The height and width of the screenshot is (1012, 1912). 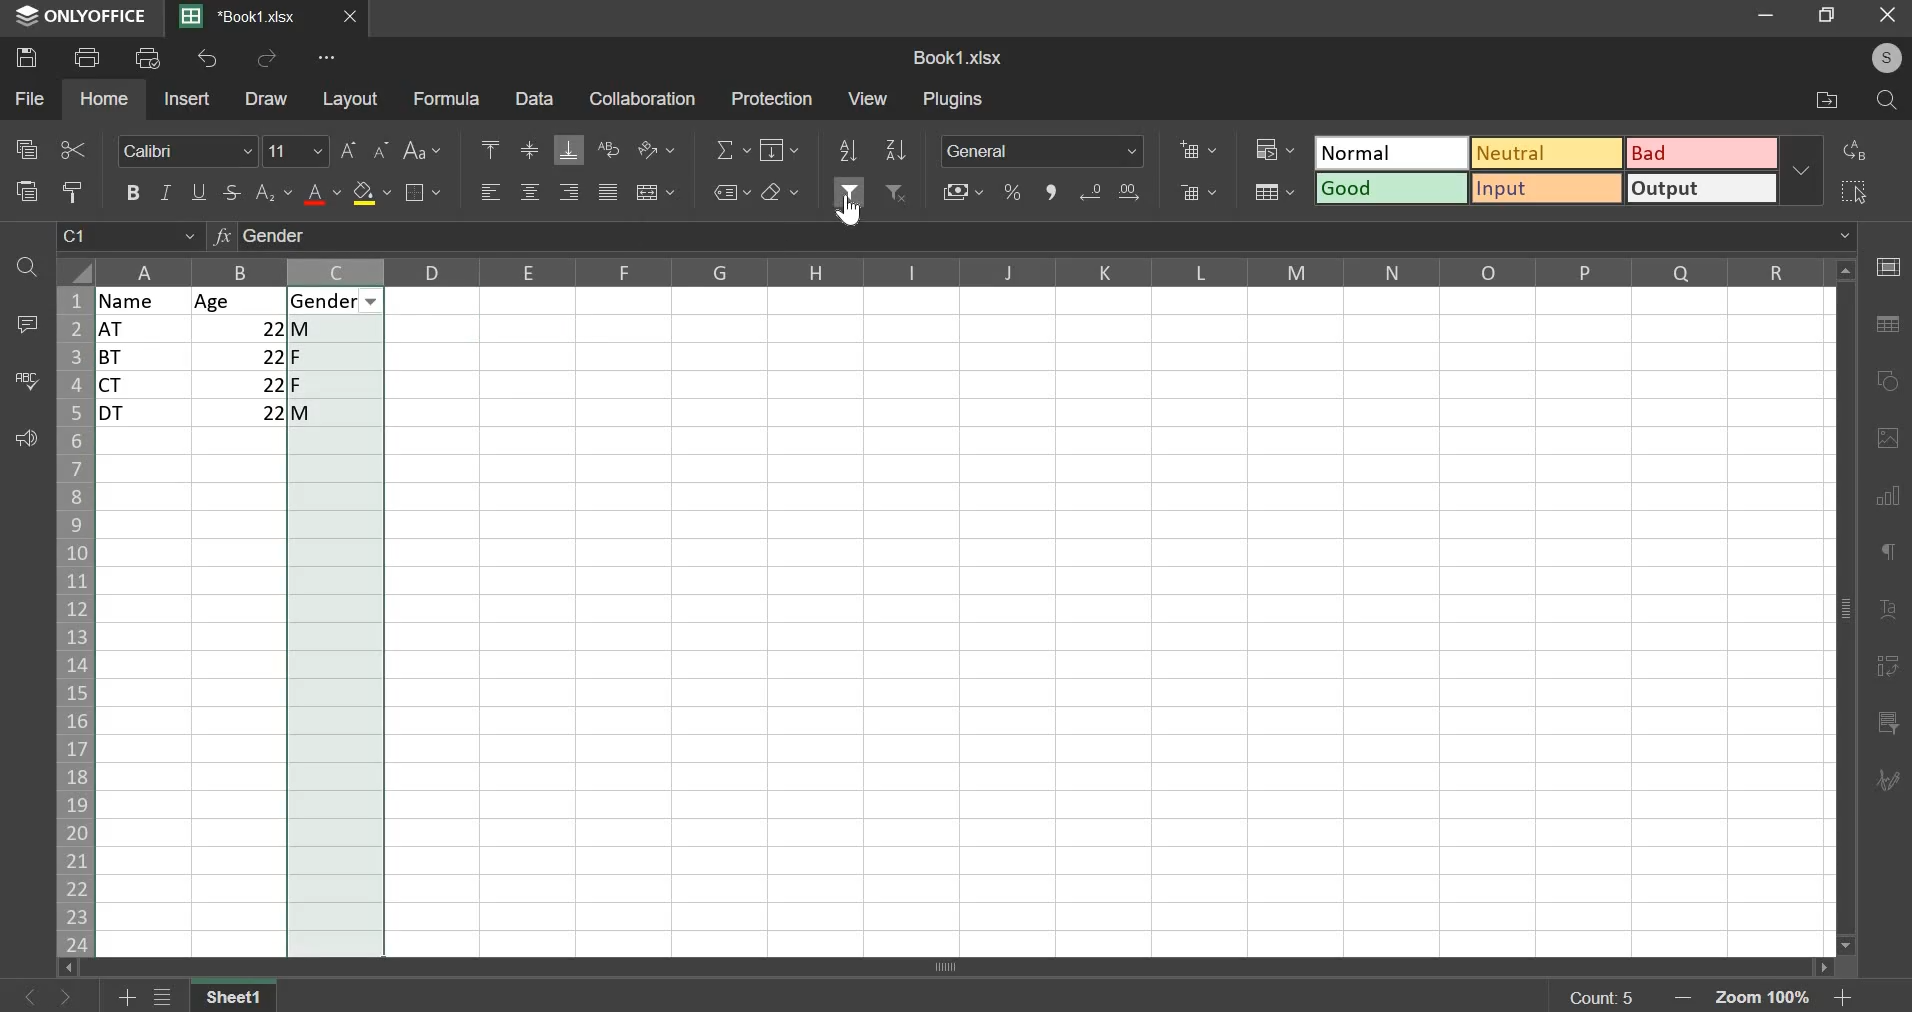 What do you see at coordinates (490, 146) in the screenshot?
I see `align top` at bounding box center [490, 146].